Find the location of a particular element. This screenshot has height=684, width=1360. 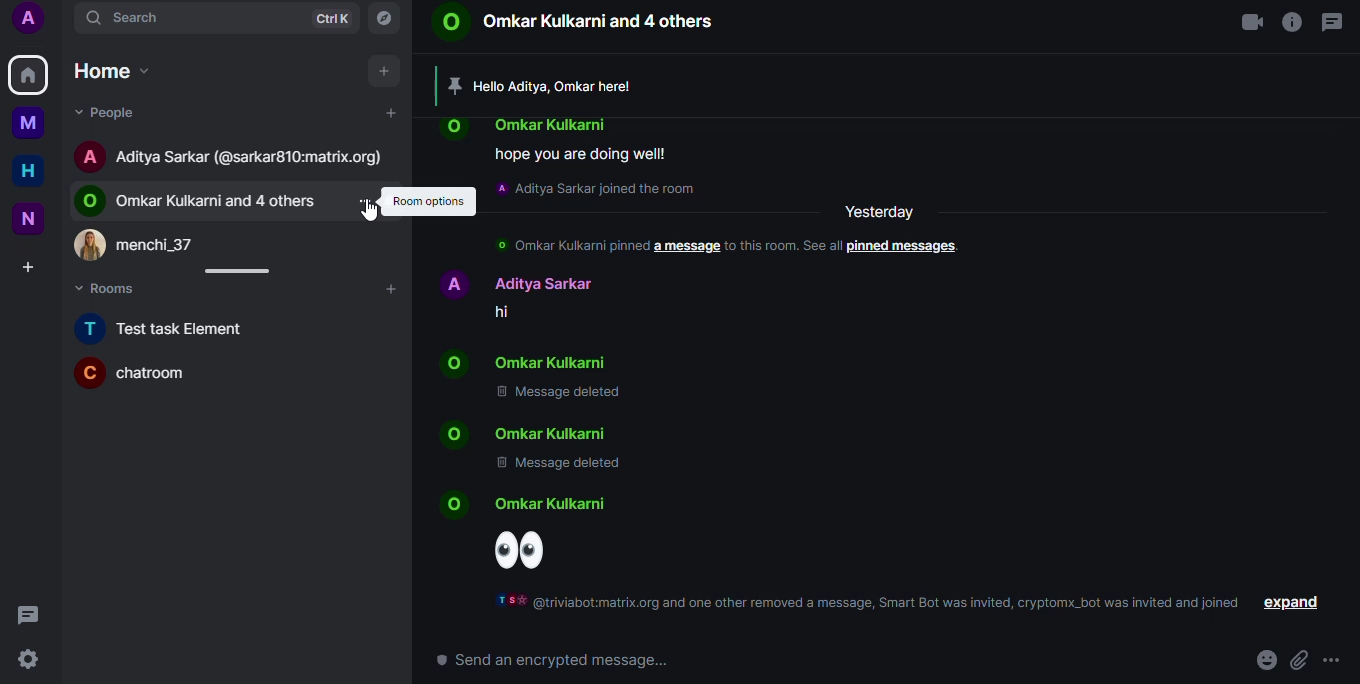

contact is located at coordinates (152, 243).